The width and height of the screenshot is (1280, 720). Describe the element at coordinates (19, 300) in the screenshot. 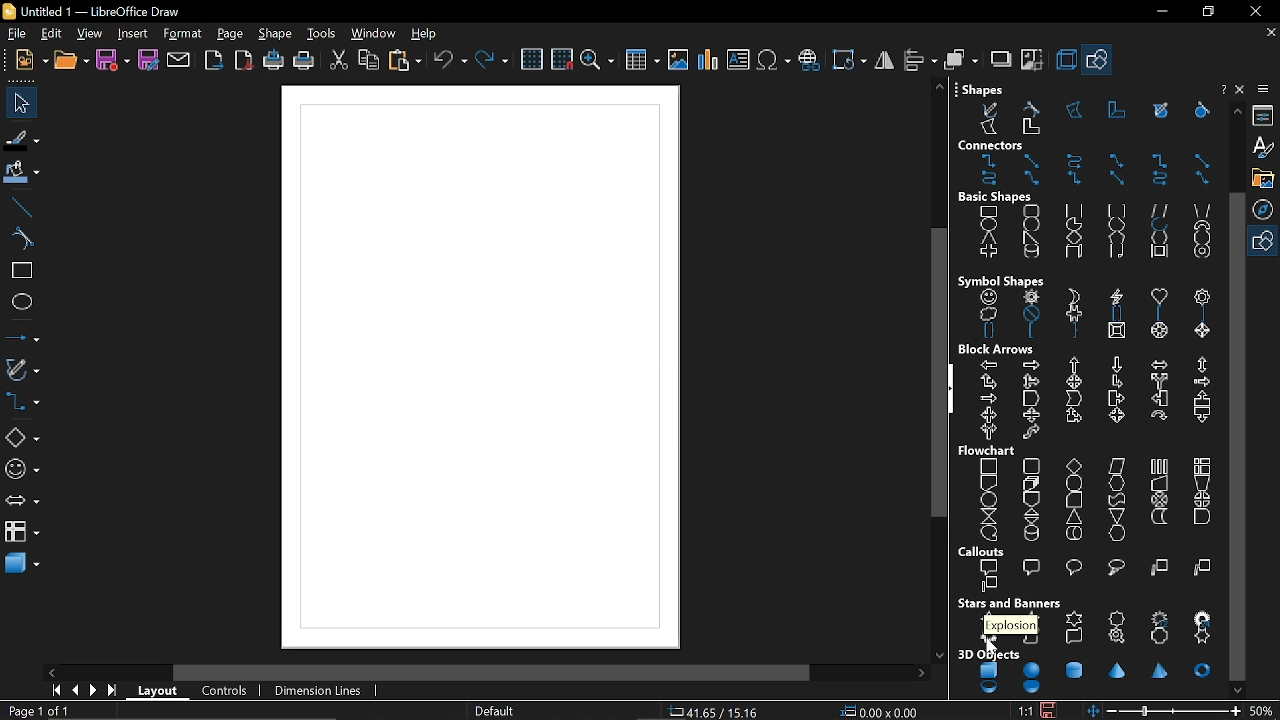

I see `ellipse` at that location.